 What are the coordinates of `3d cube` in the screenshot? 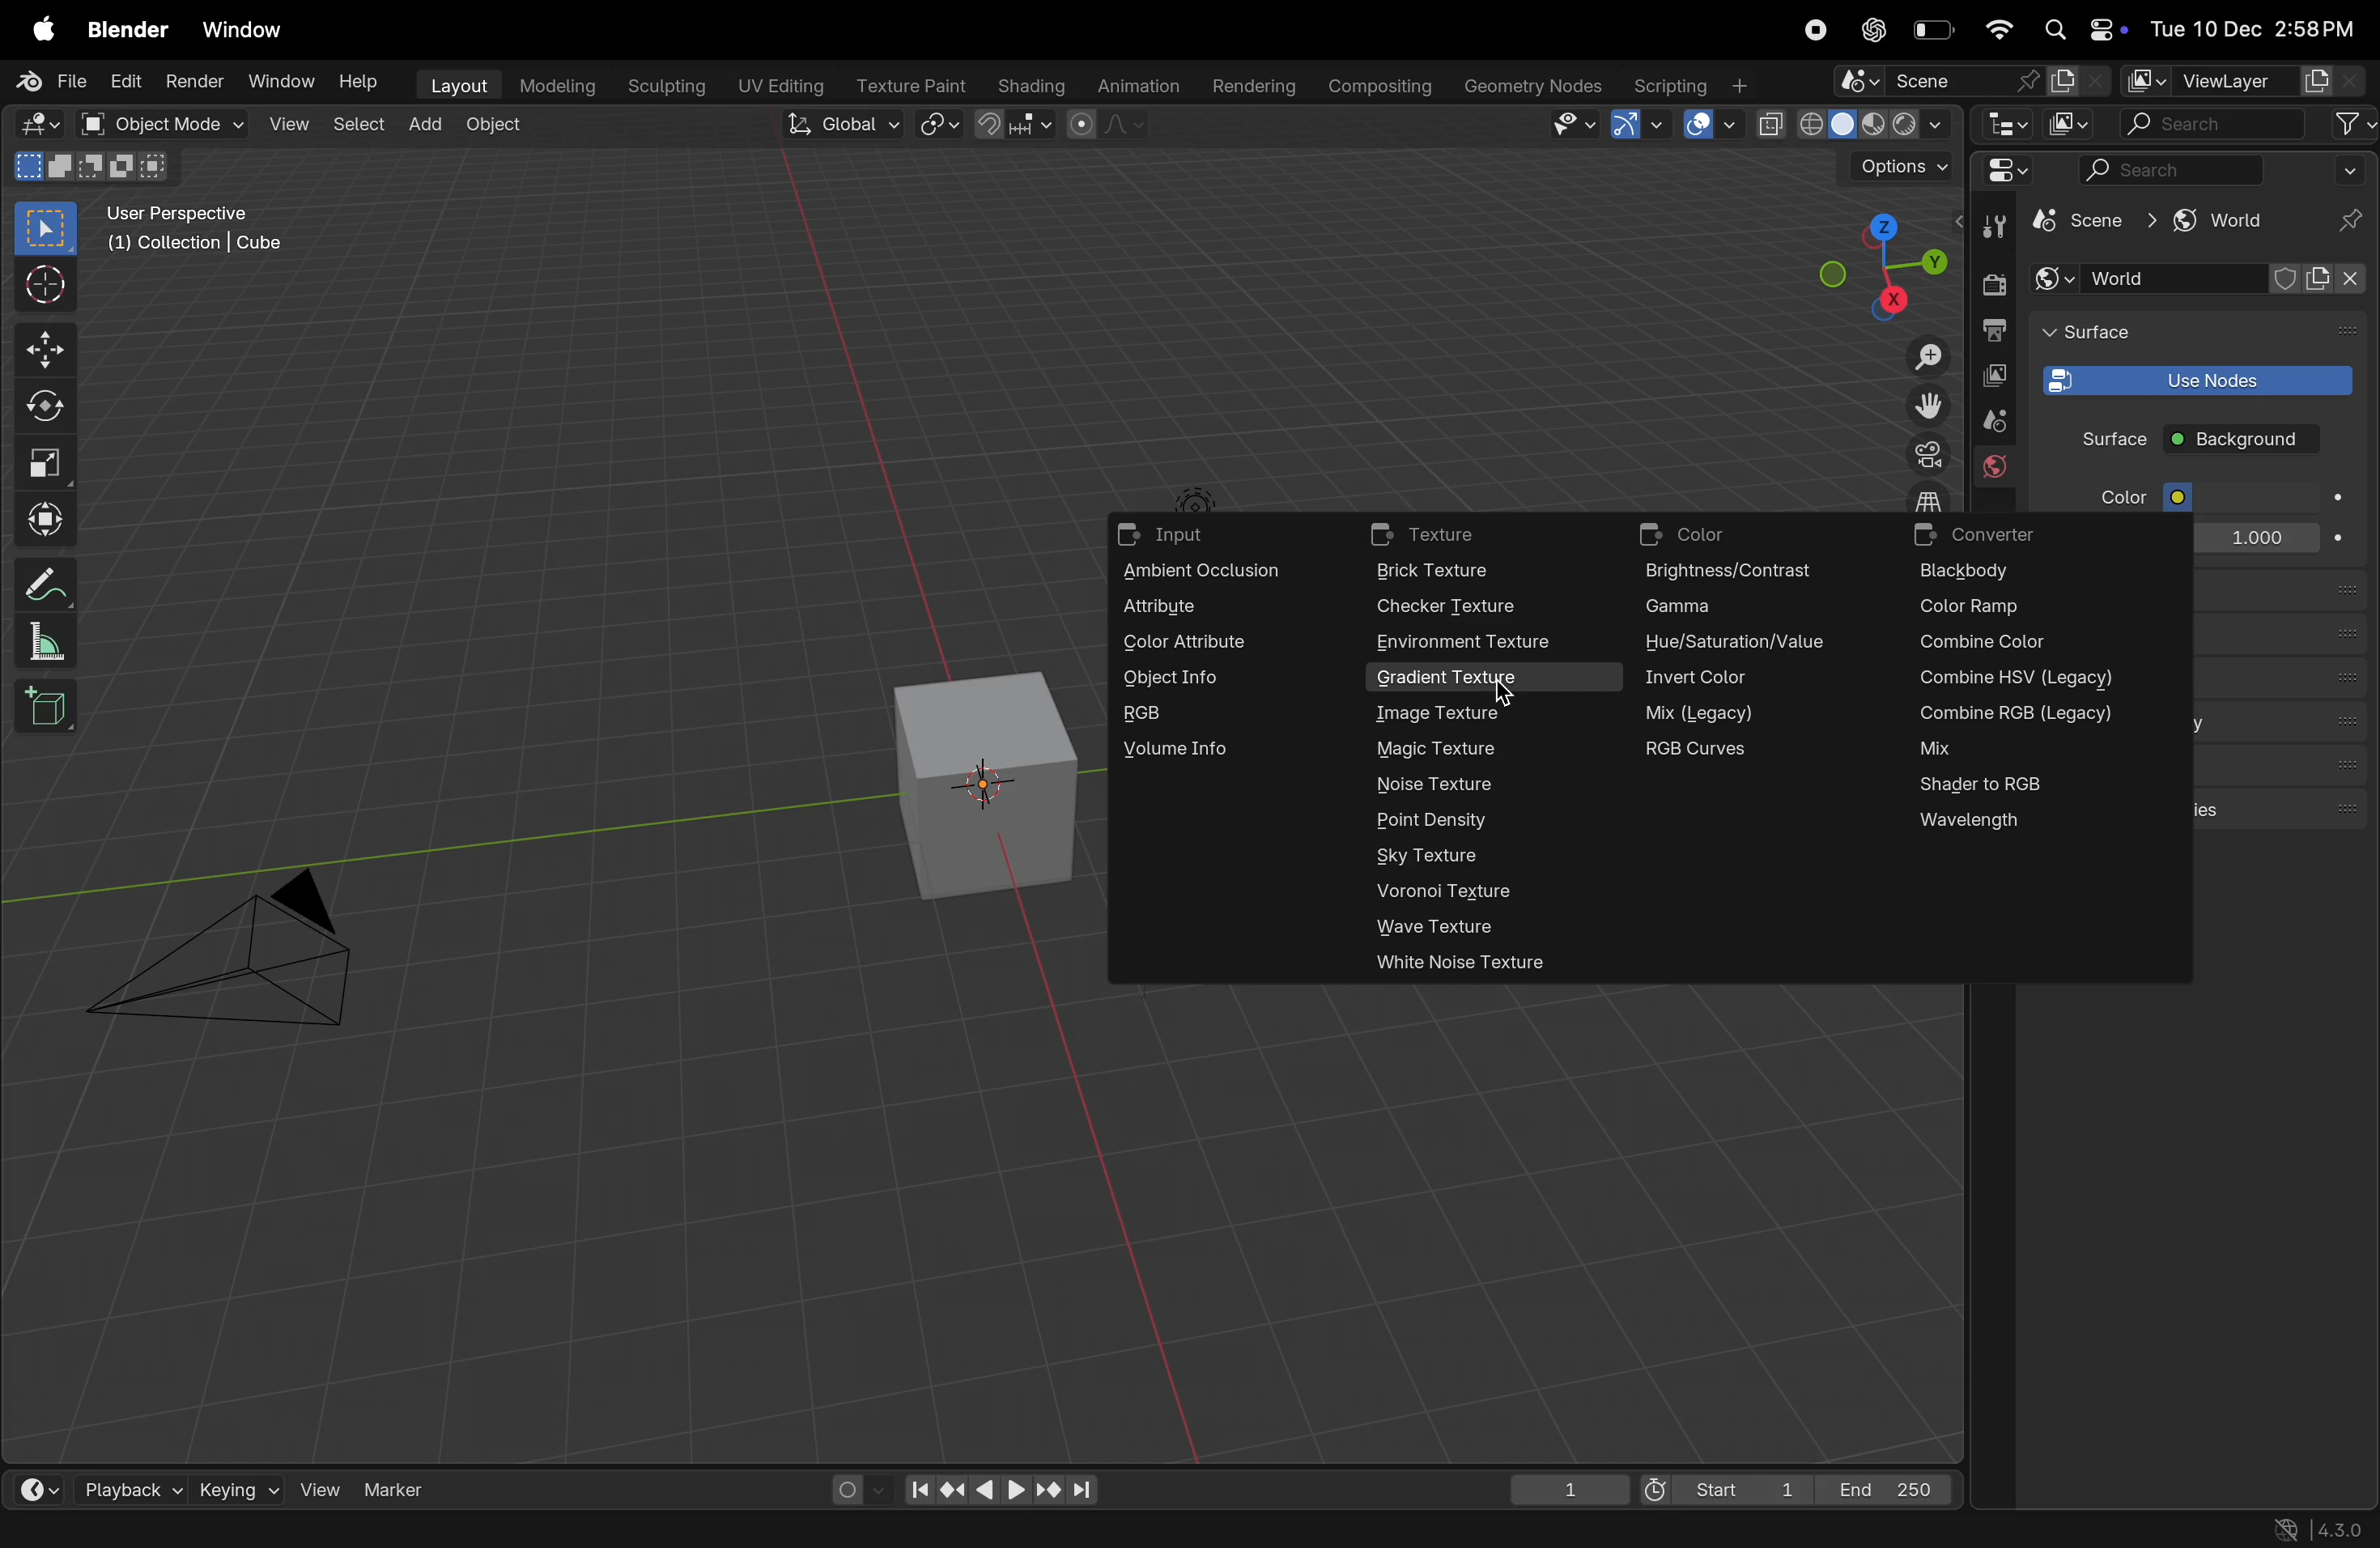 It's located at (981, 784).